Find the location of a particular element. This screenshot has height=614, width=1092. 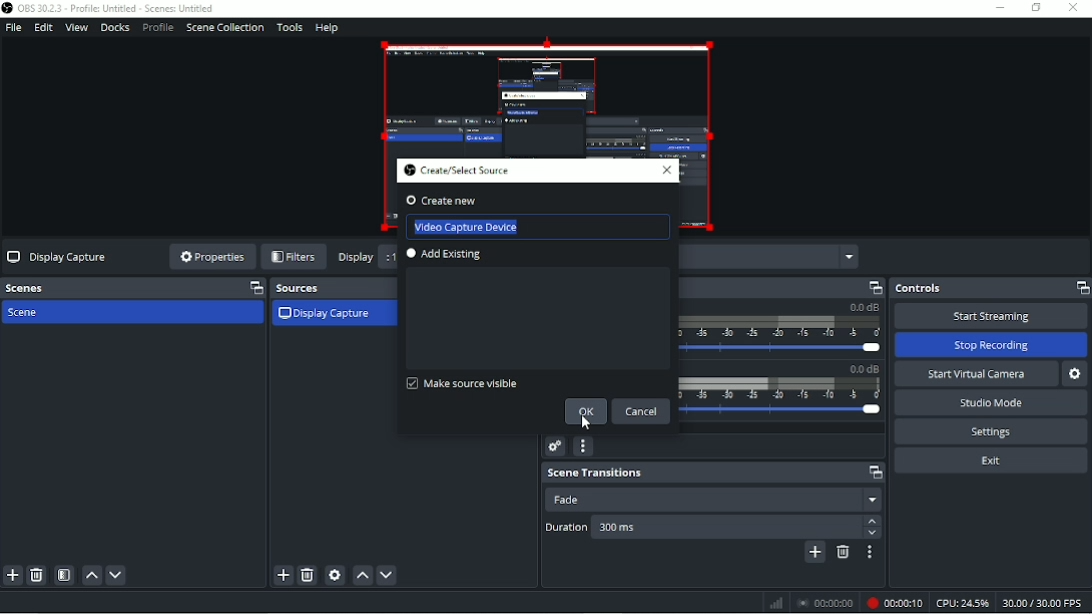

File is located at coordinates (12, 27).